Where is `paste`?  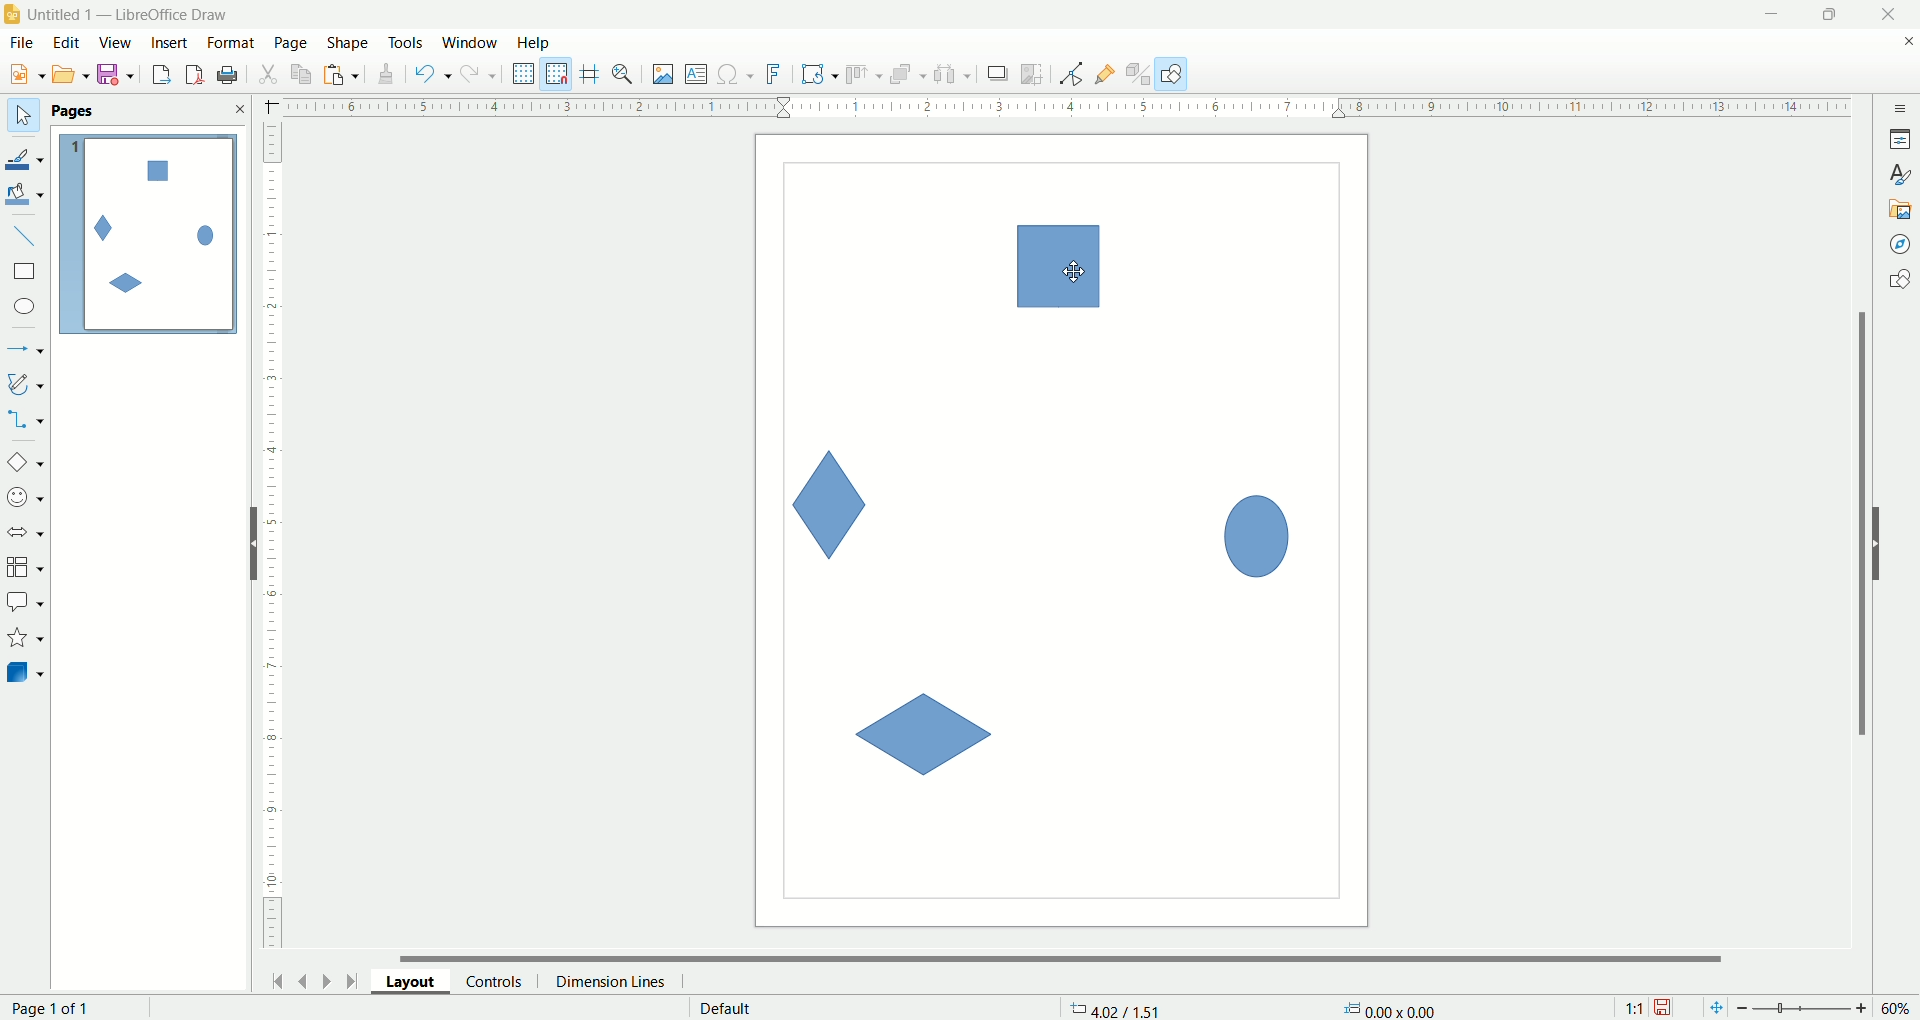 paste is located at coordinates (345, 72).